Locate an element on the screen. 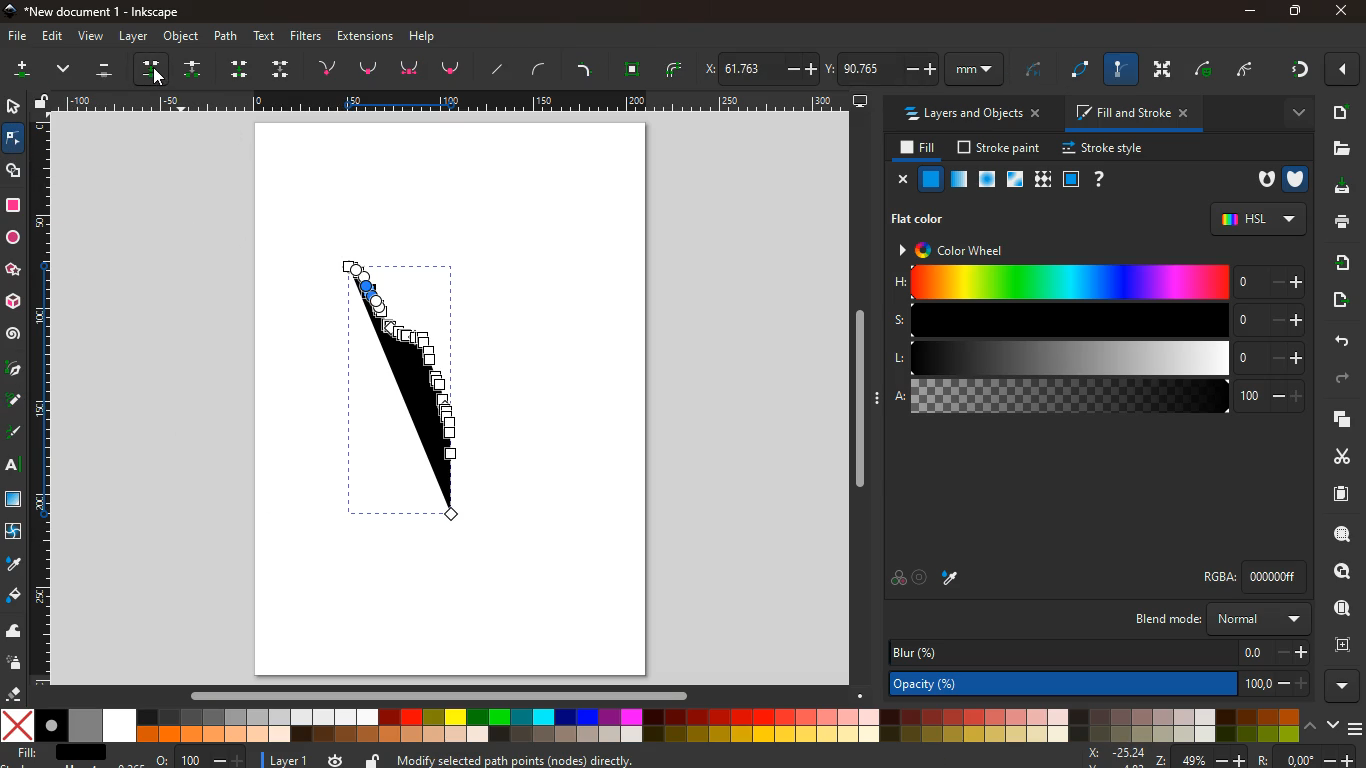  hsl is located at coordinates (1257, 218).